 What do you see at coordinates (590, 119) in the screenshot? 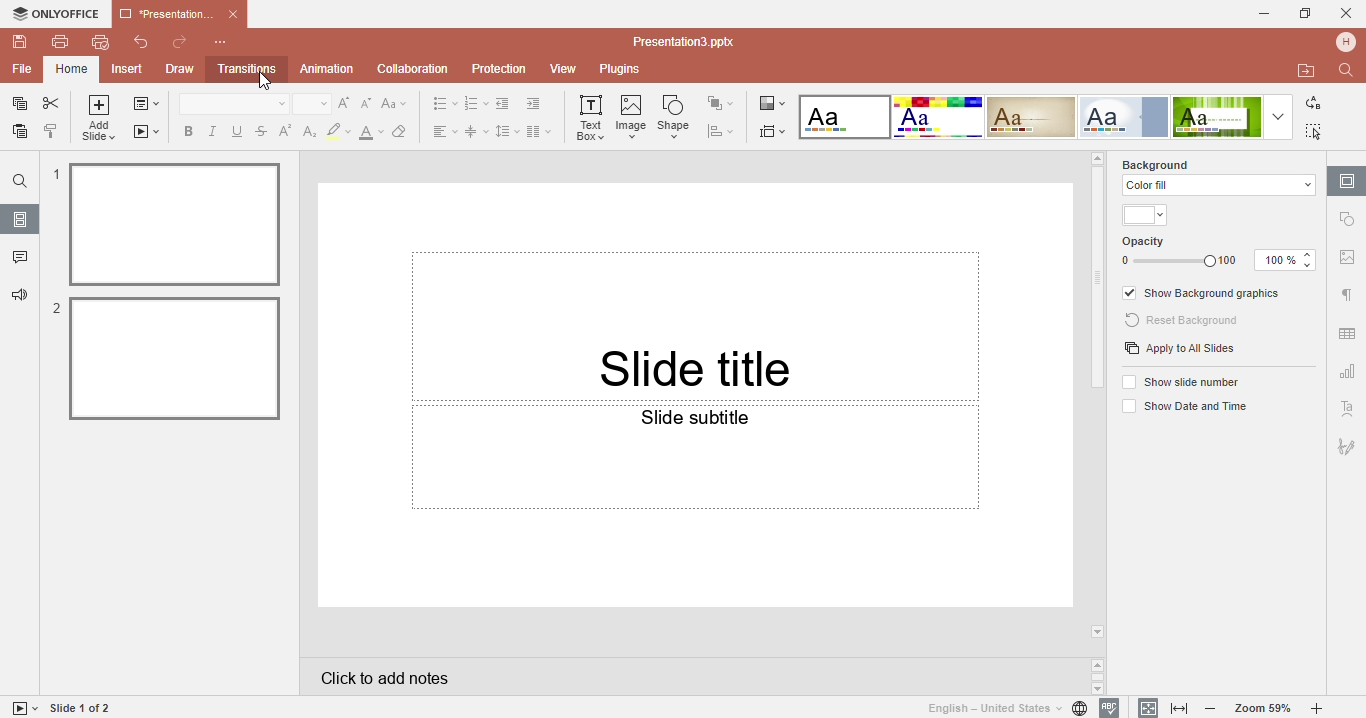
I see `Text box` at bounding box center [590, 119].